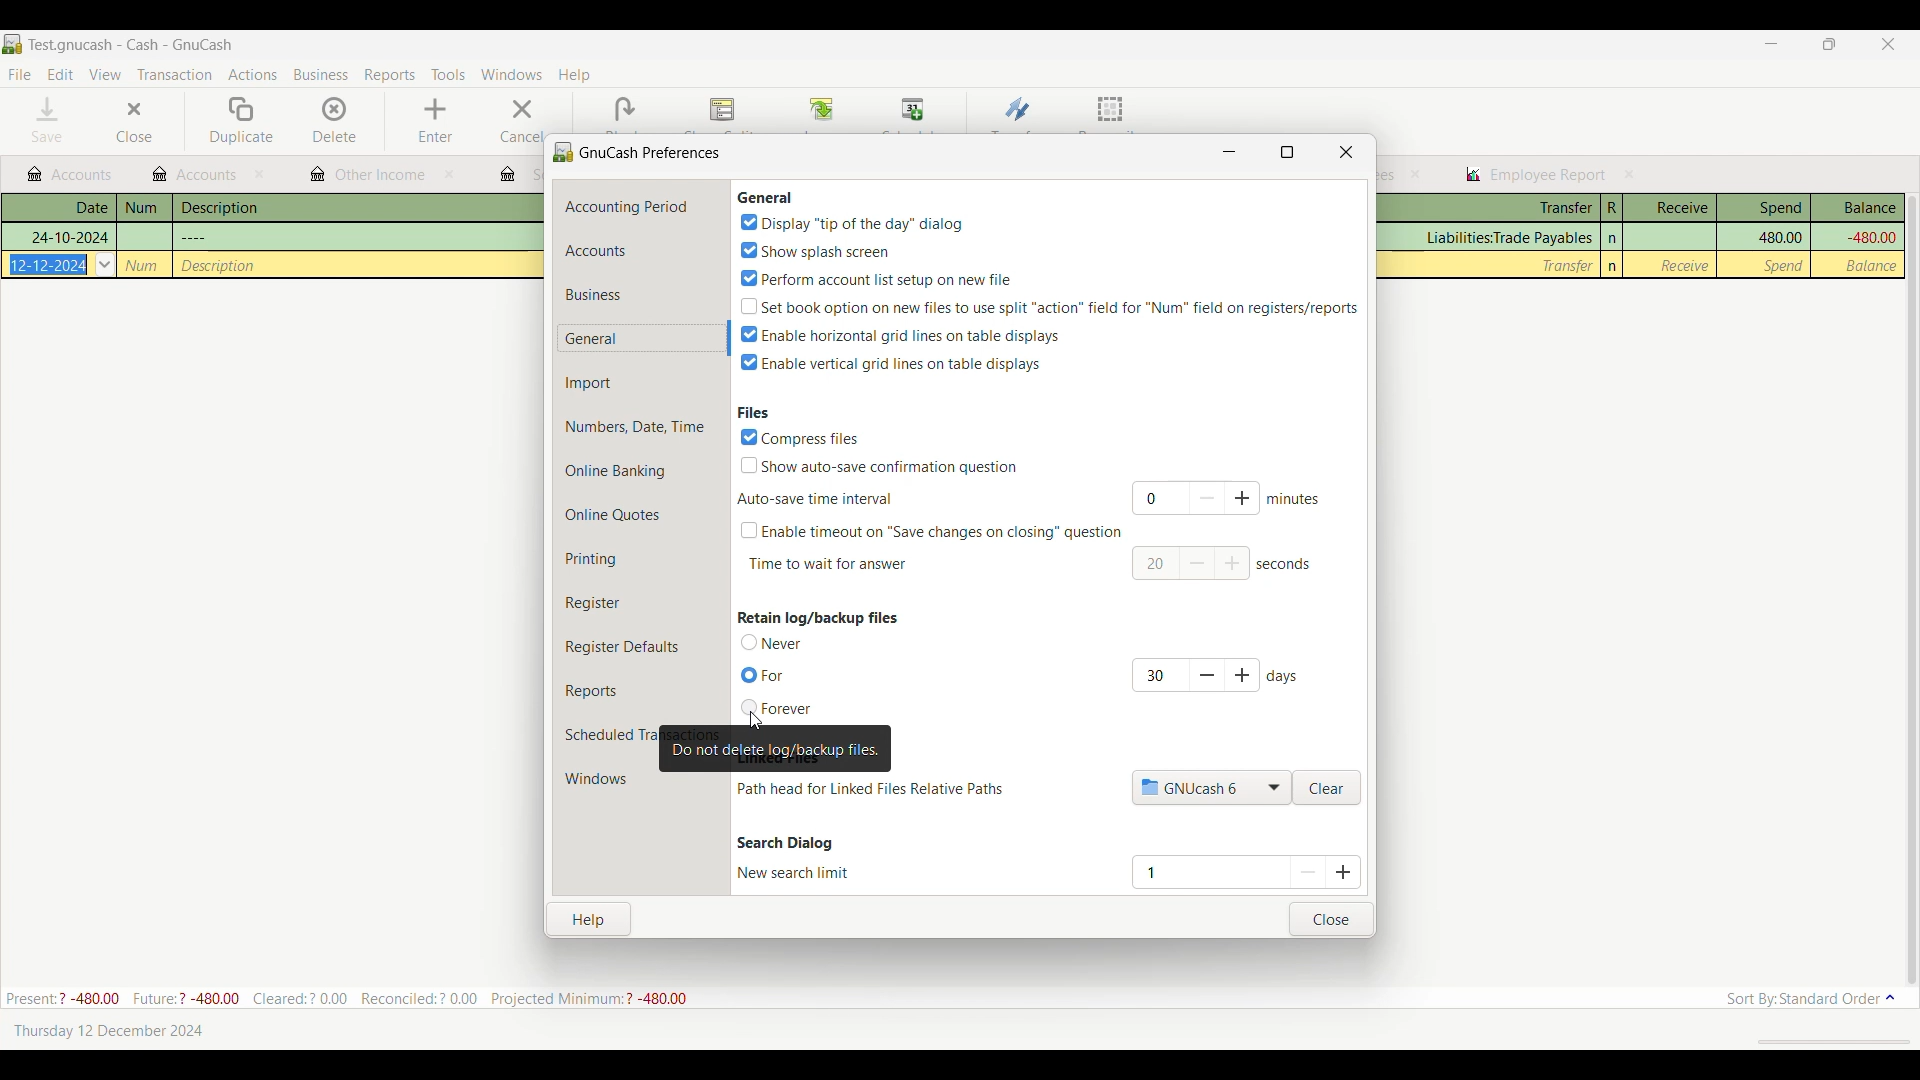 The height and width of the screenshot is (1080, 1920). What do you see at coordinates (640, 559) in the screenshot?
I see `Printing` at bounding box center [640, 559].